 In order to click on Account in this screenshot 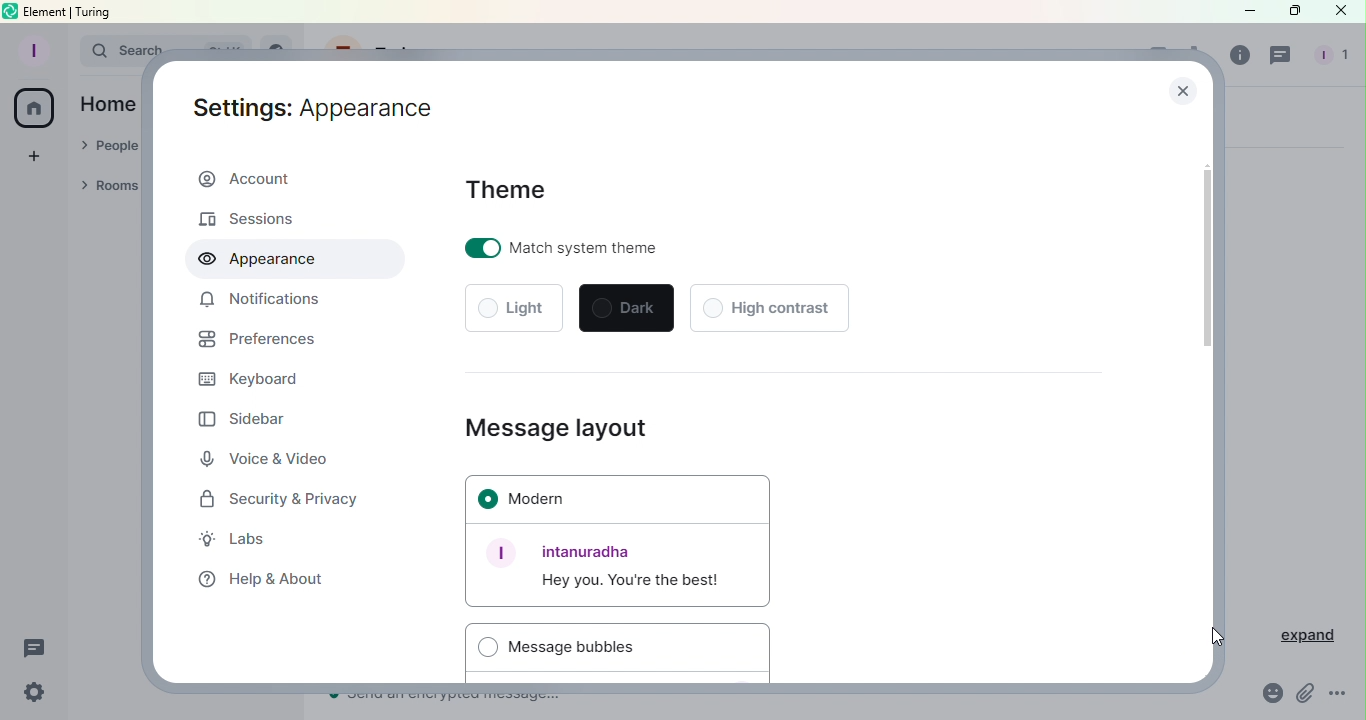, I will do `click(292, 181)`.